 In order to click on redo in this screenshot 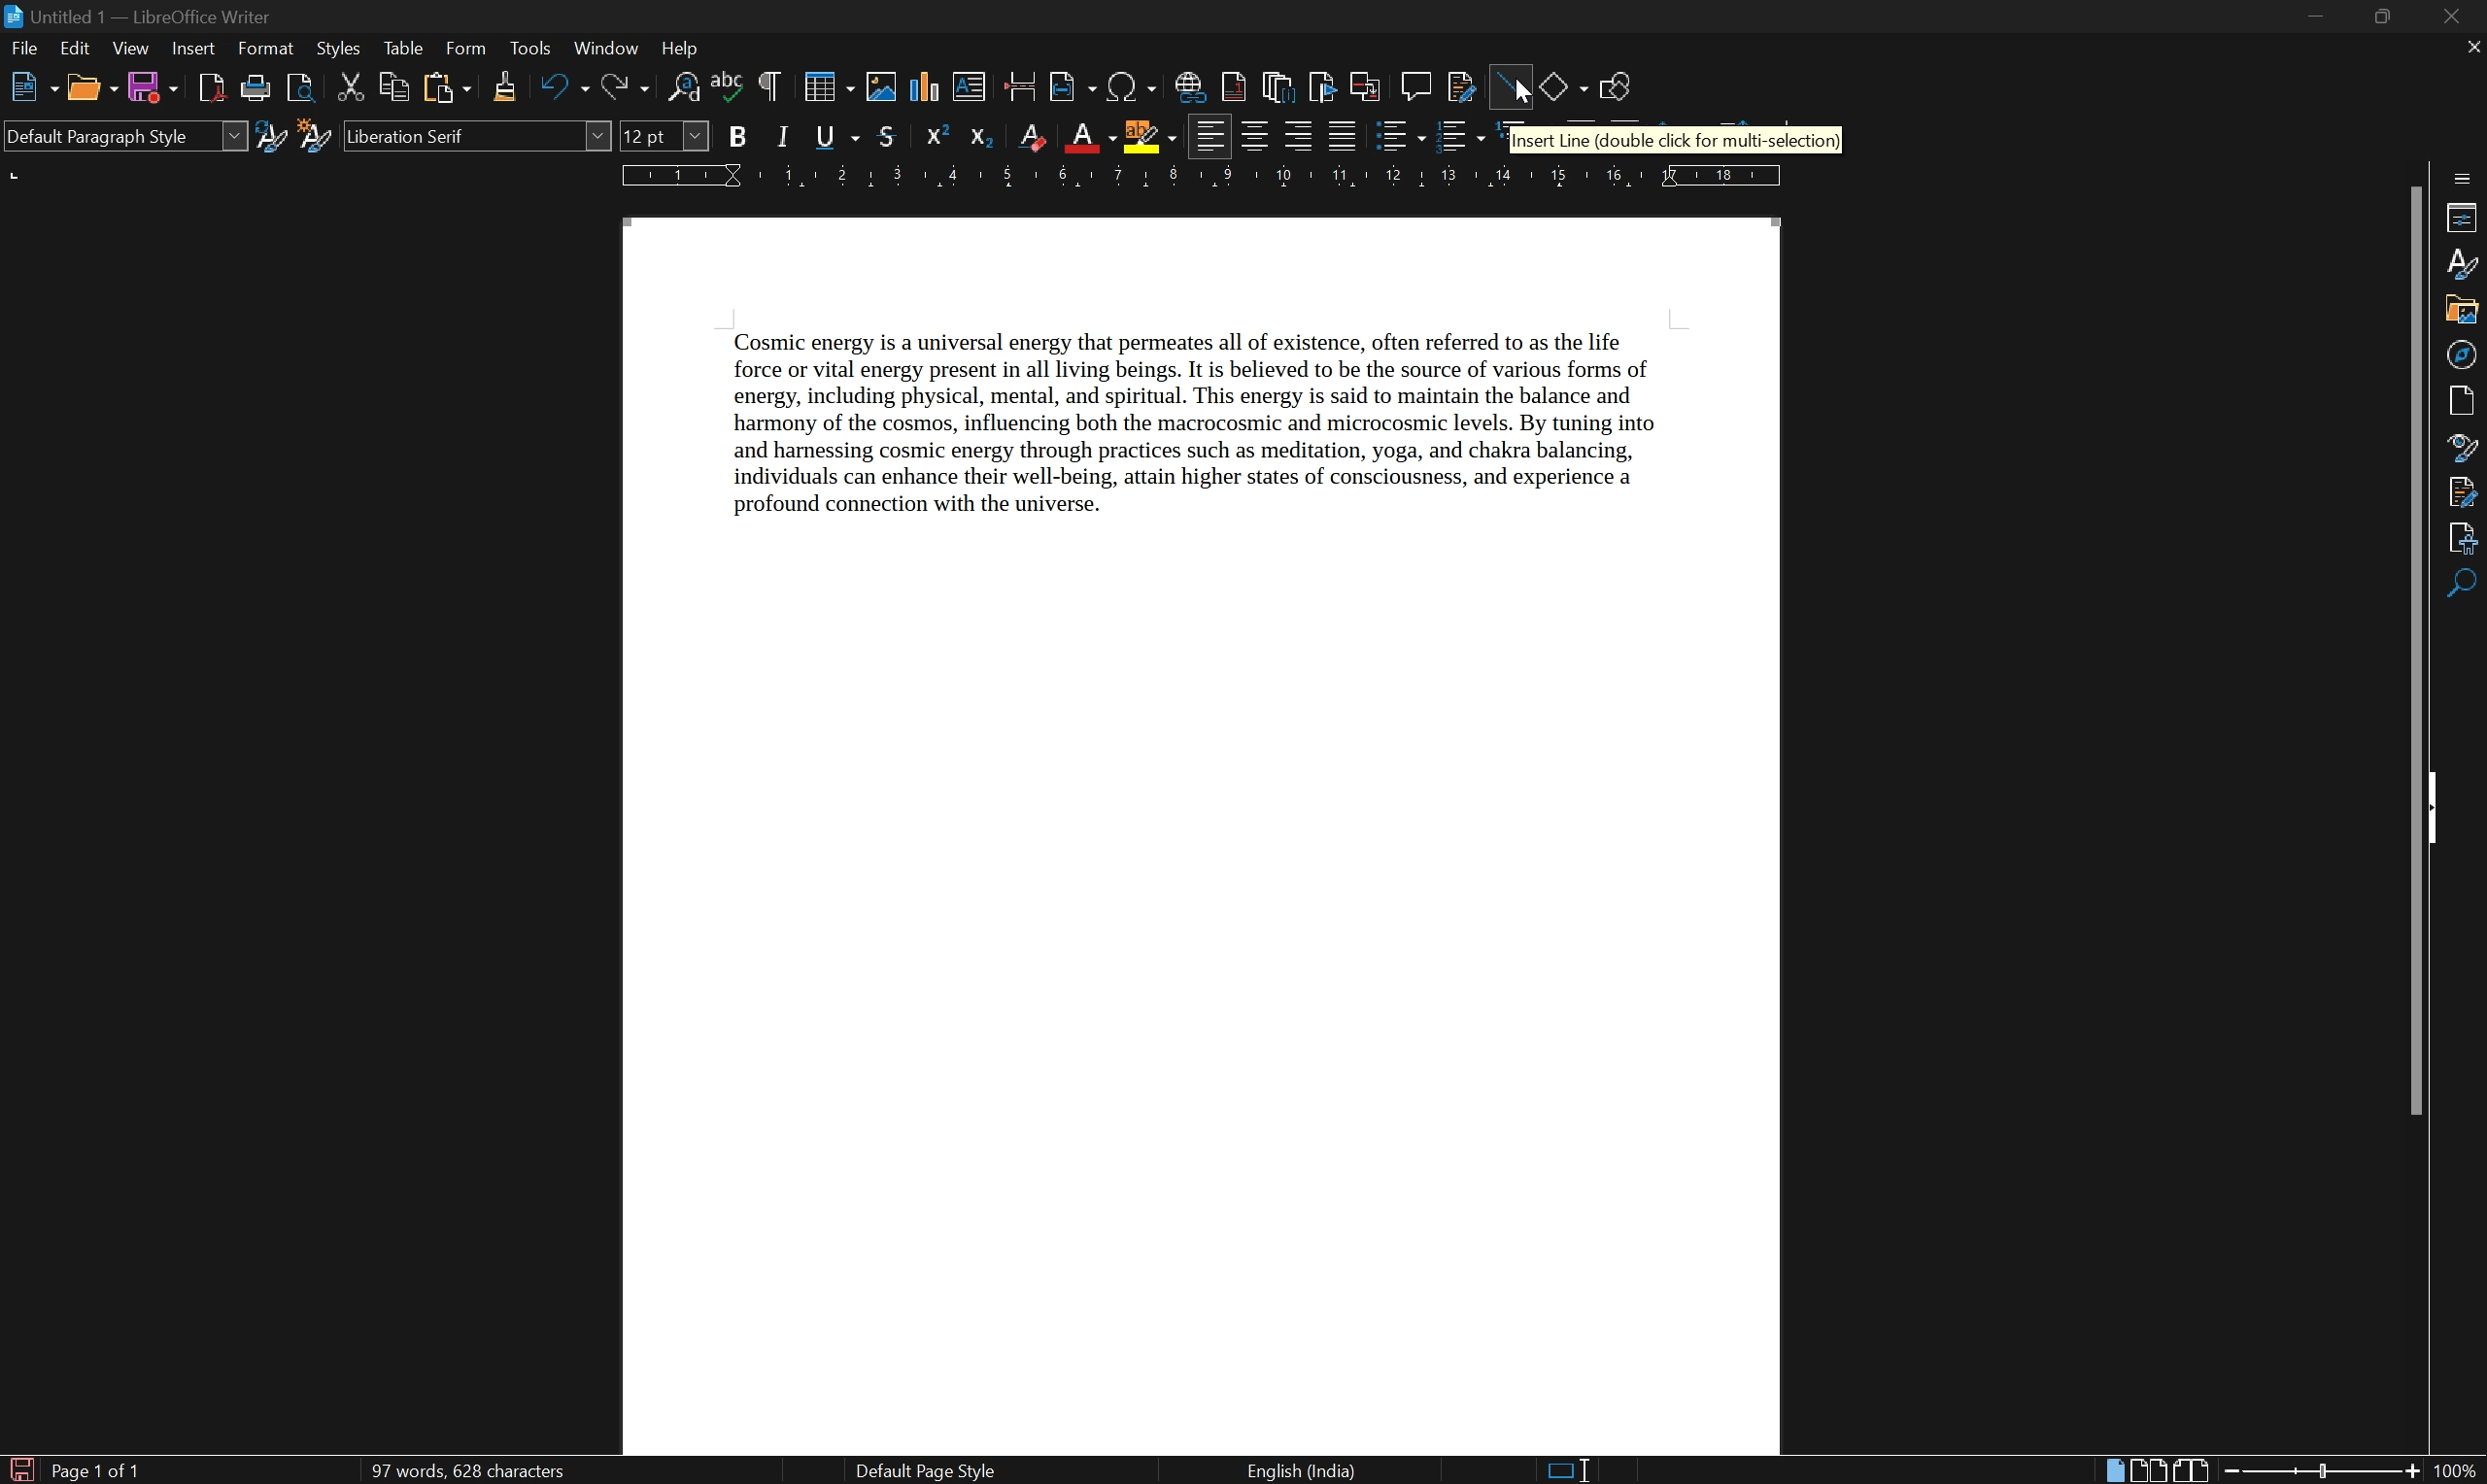, I will do `click(630, 88)`.